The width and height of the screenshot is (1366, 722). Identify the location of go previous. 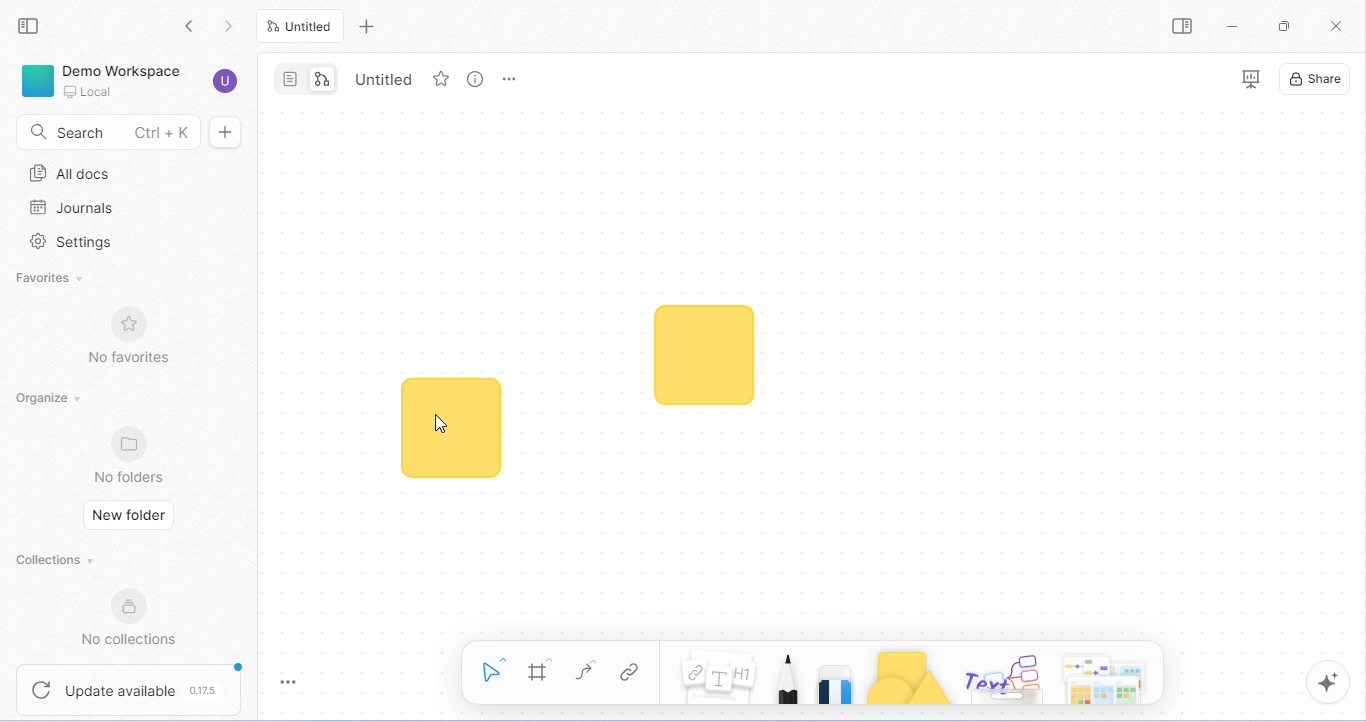
(232, 28).